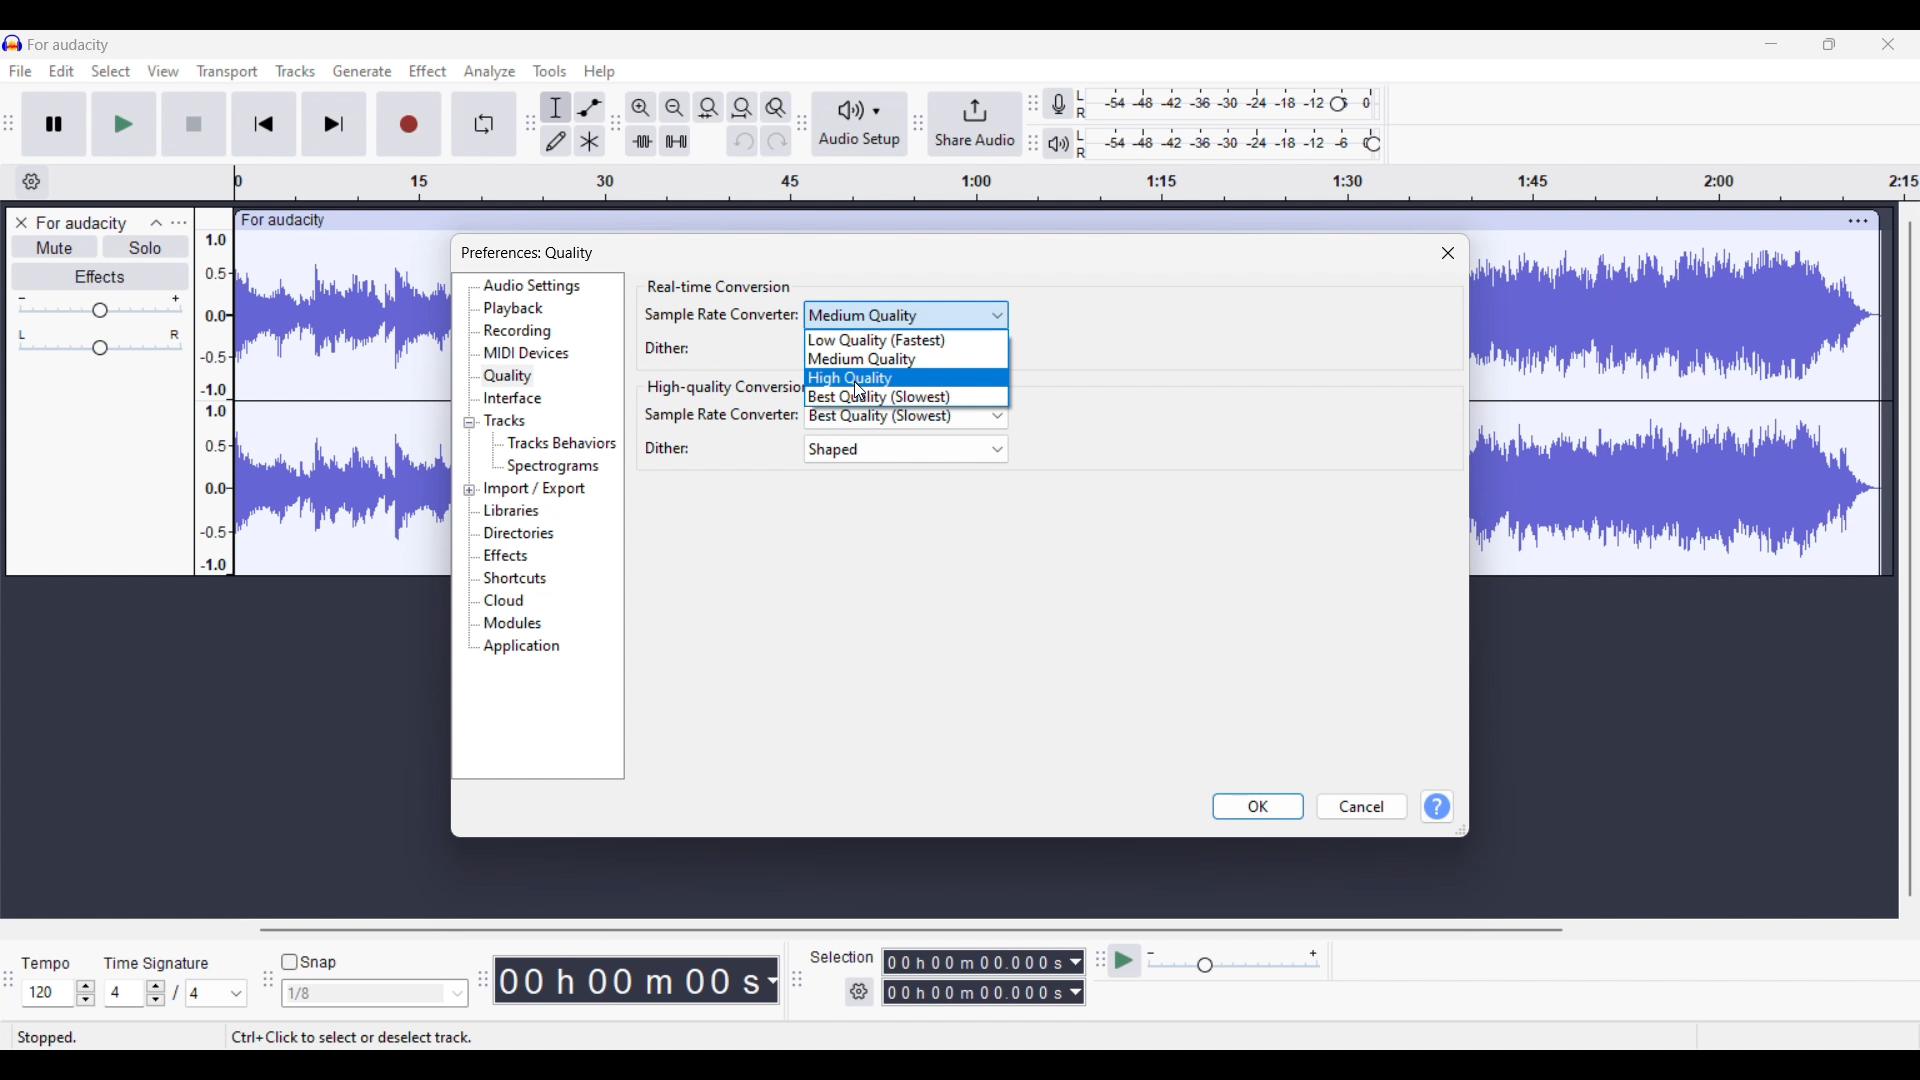 The height and width of the screenshot is (1080, 1920). What do you see at coordinates (427, 71) in the screenshot?
I see `Effect menu` at bounding box center [427, 71].